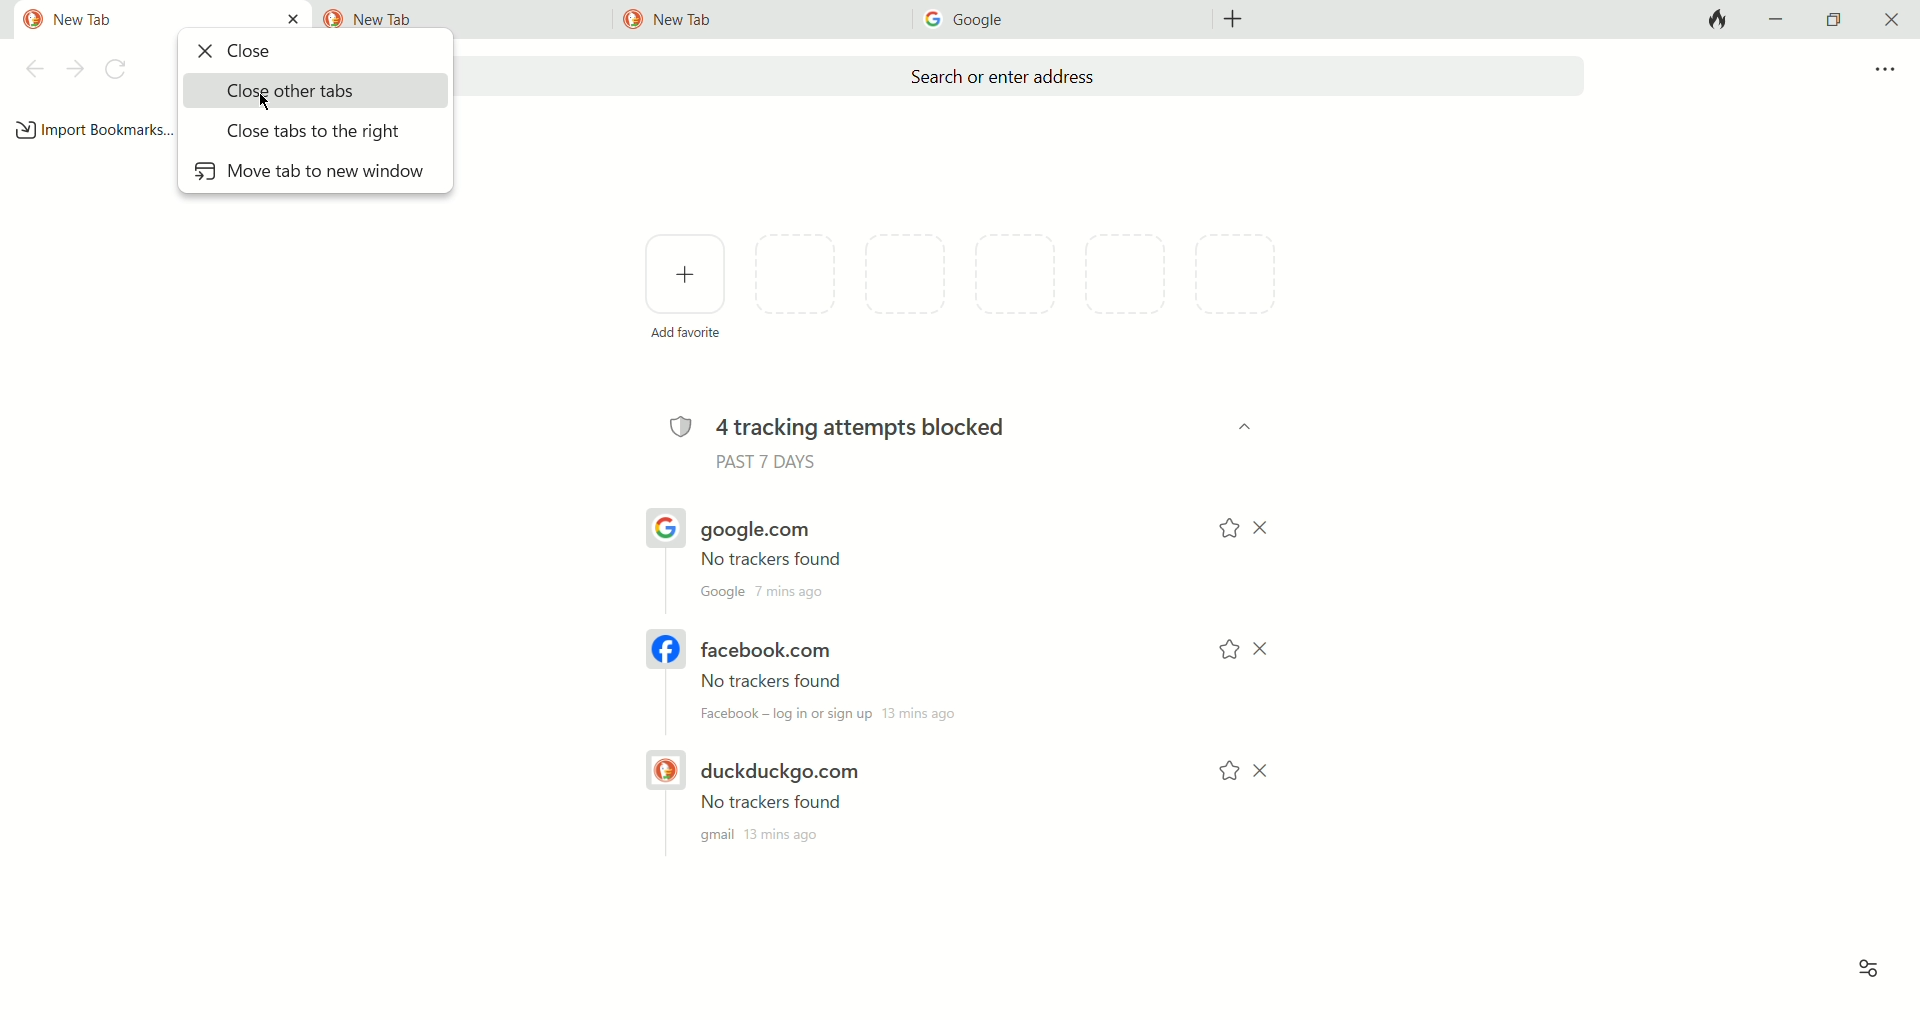 The width and height of the screenshot is (1920, 1020). Describe the element at coordinates (317, 91) in the screenshot. I see `close other tabs` at that location.